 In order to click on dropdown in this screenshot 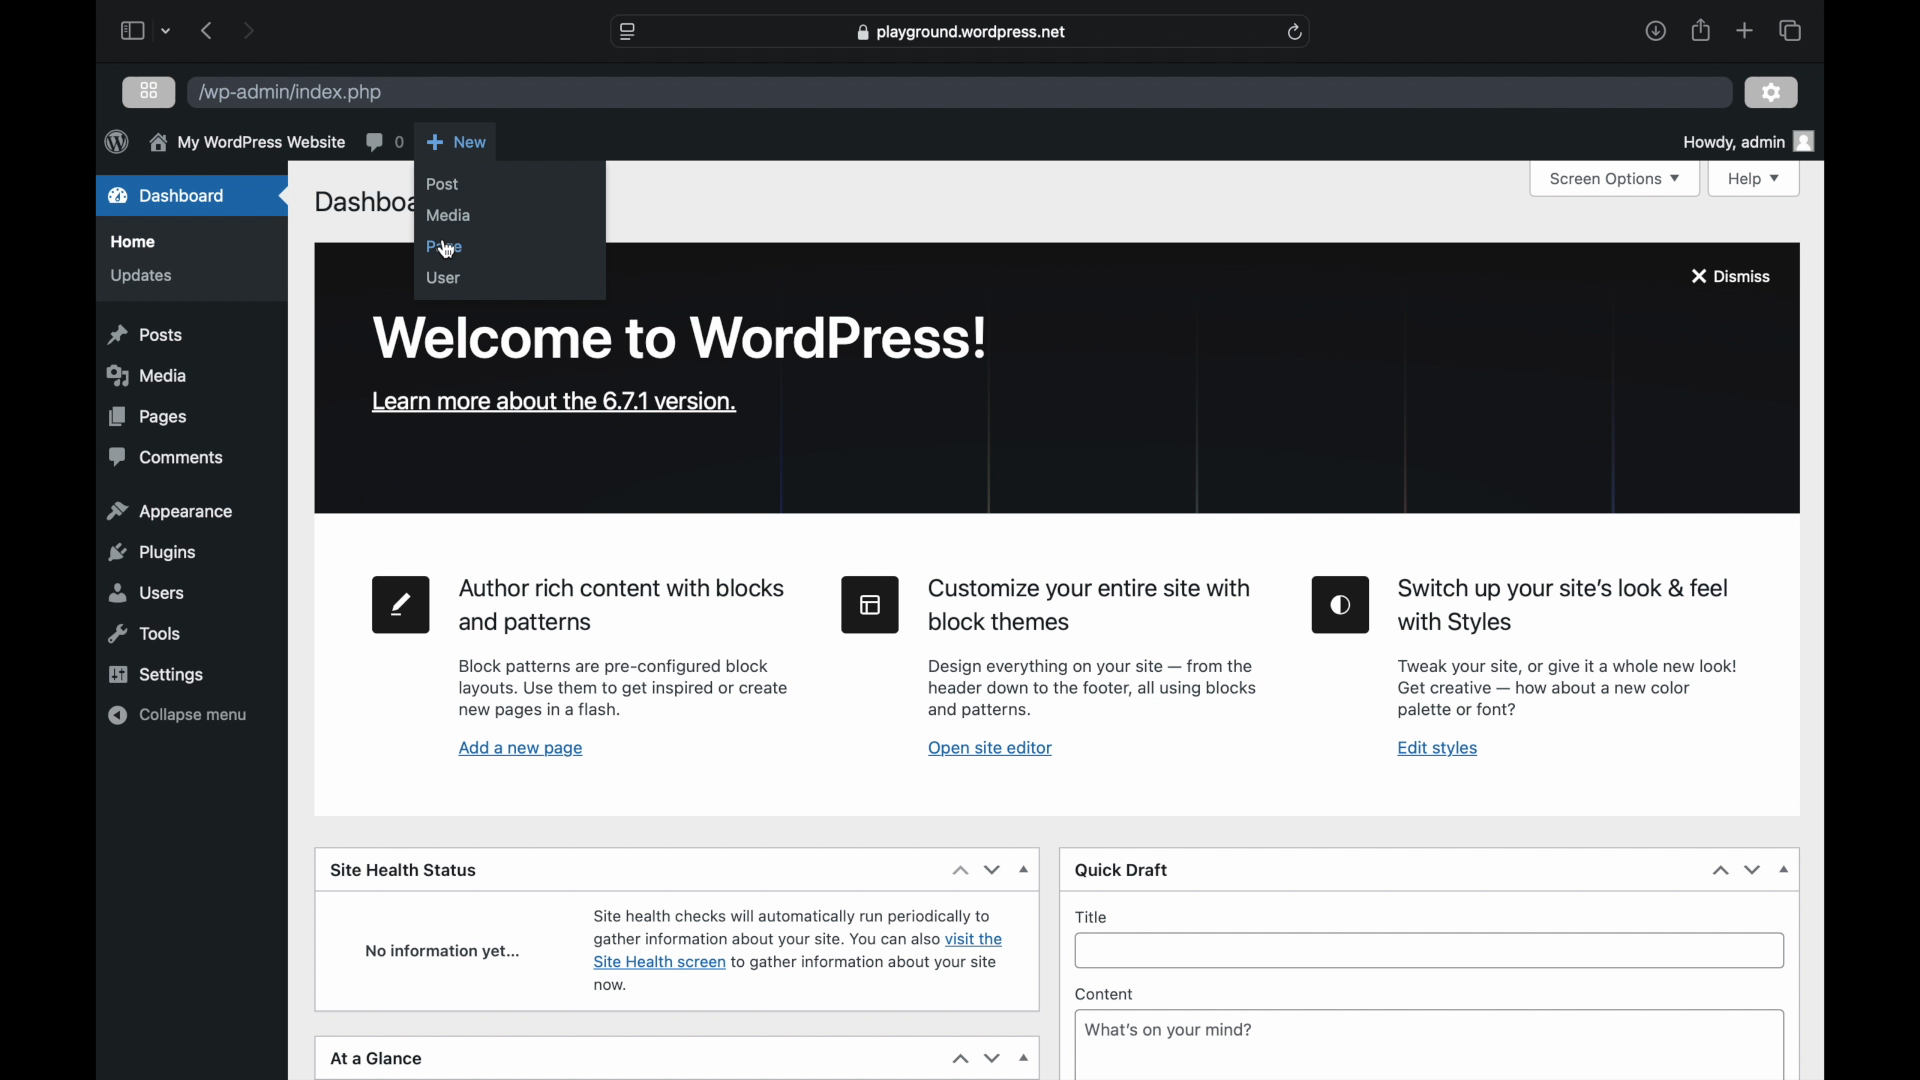, I will do `click(1785, 869)`.